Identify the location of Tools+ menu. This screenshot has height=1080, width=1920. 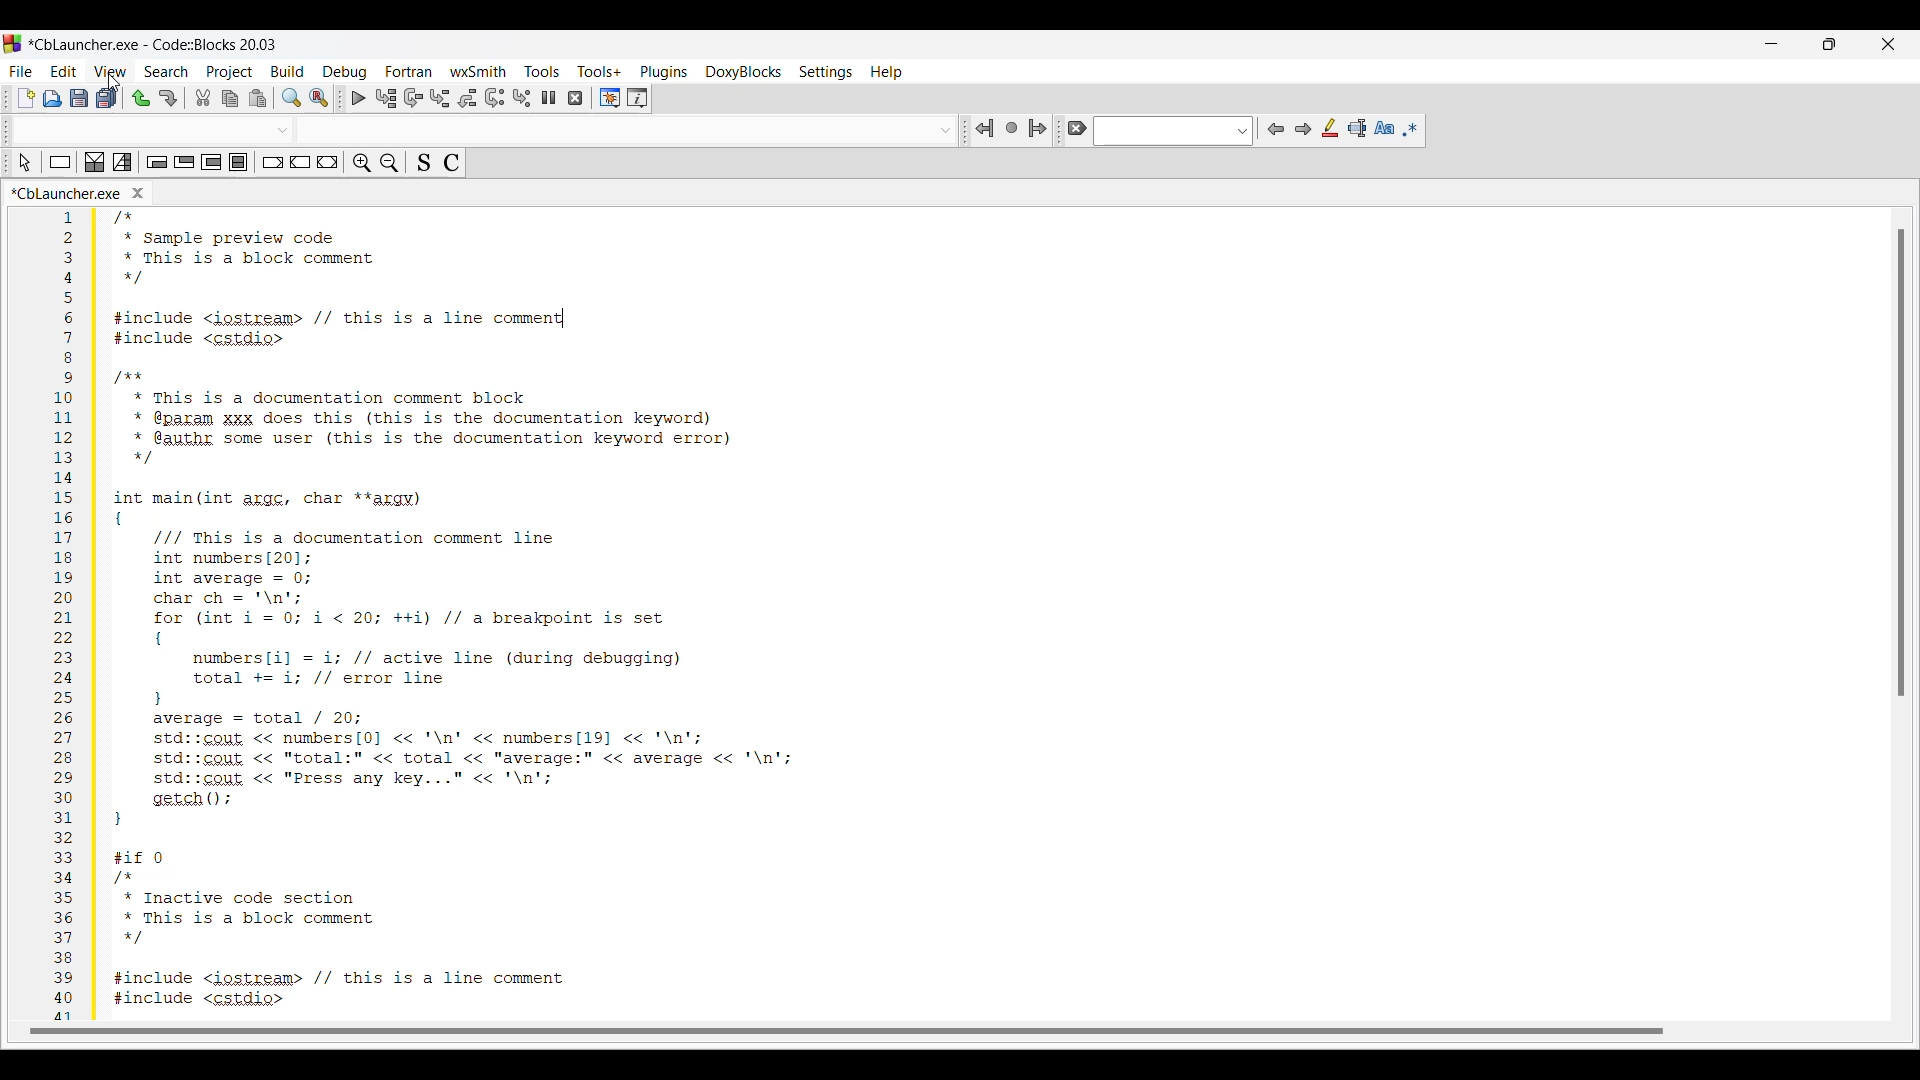
(599, 71).